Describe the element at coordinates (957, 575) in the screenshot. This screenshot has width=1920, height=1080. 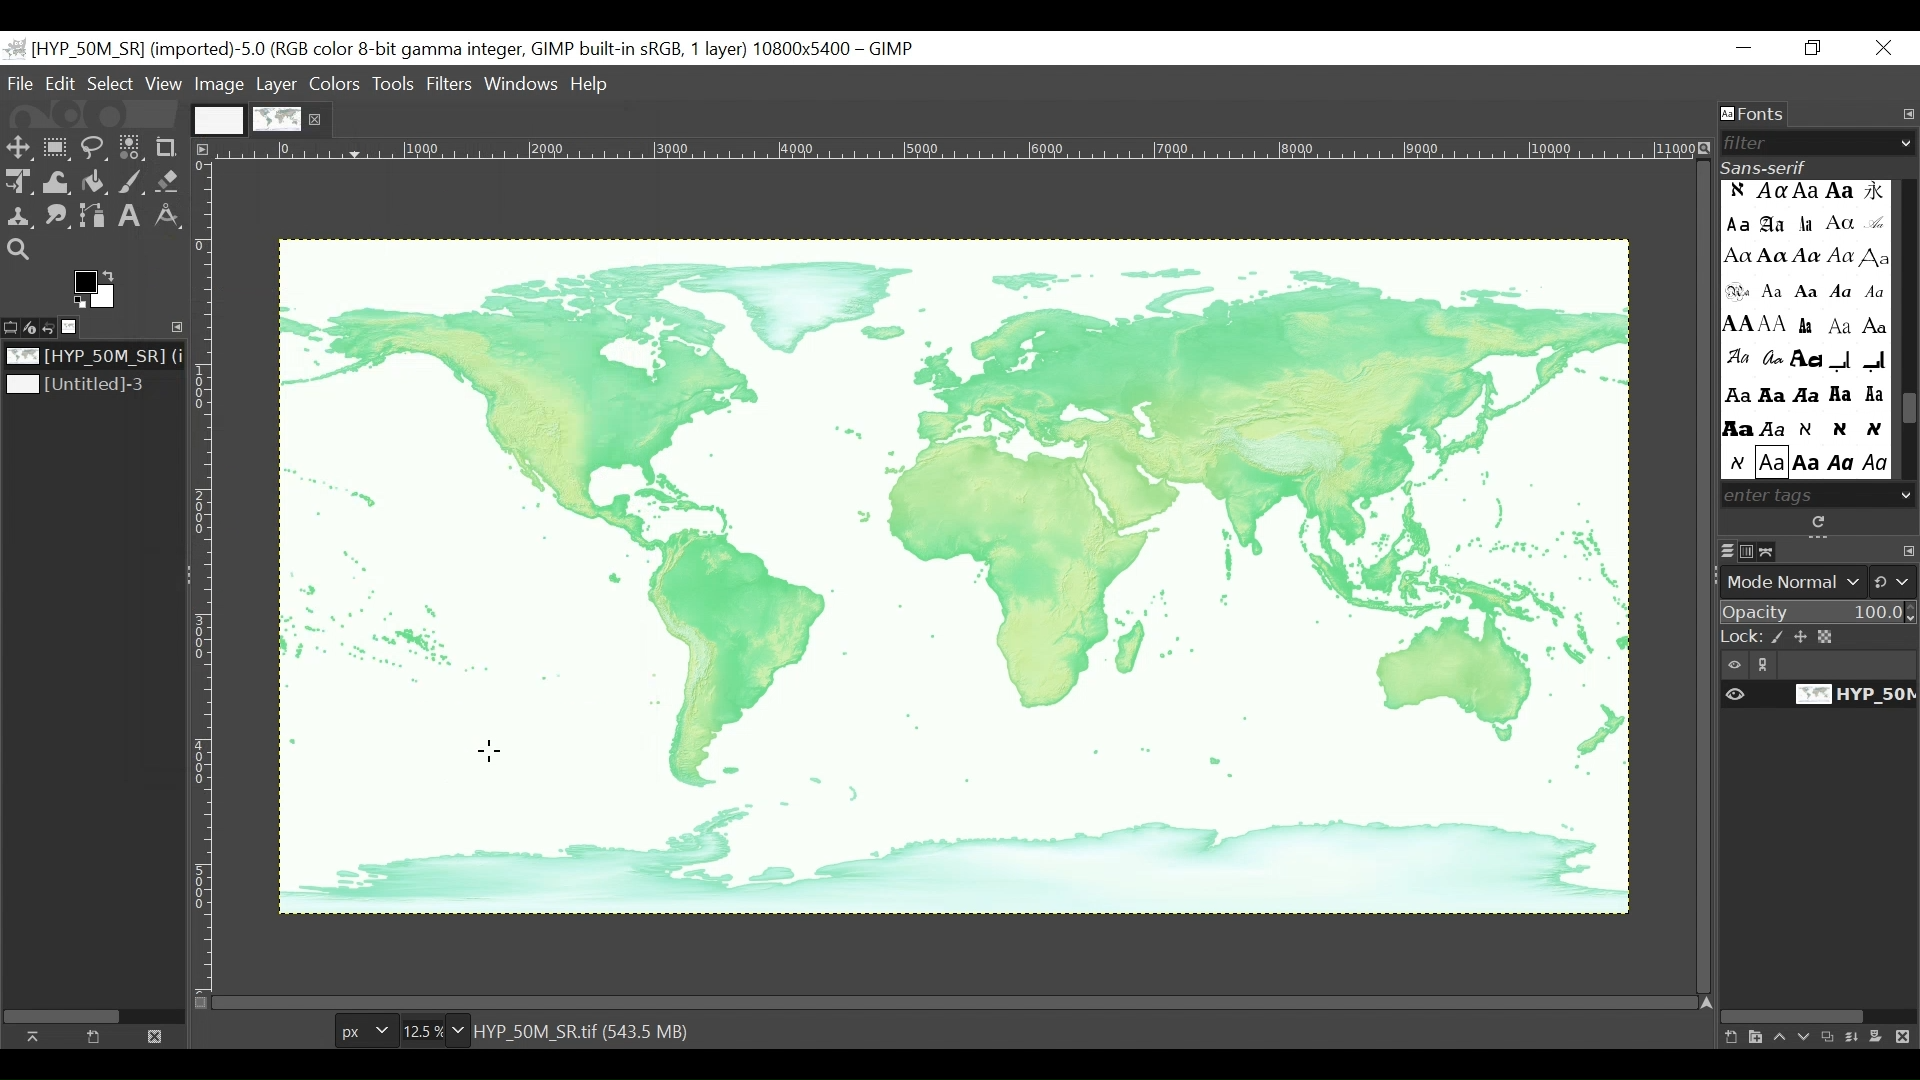
I see `Image` at that location.